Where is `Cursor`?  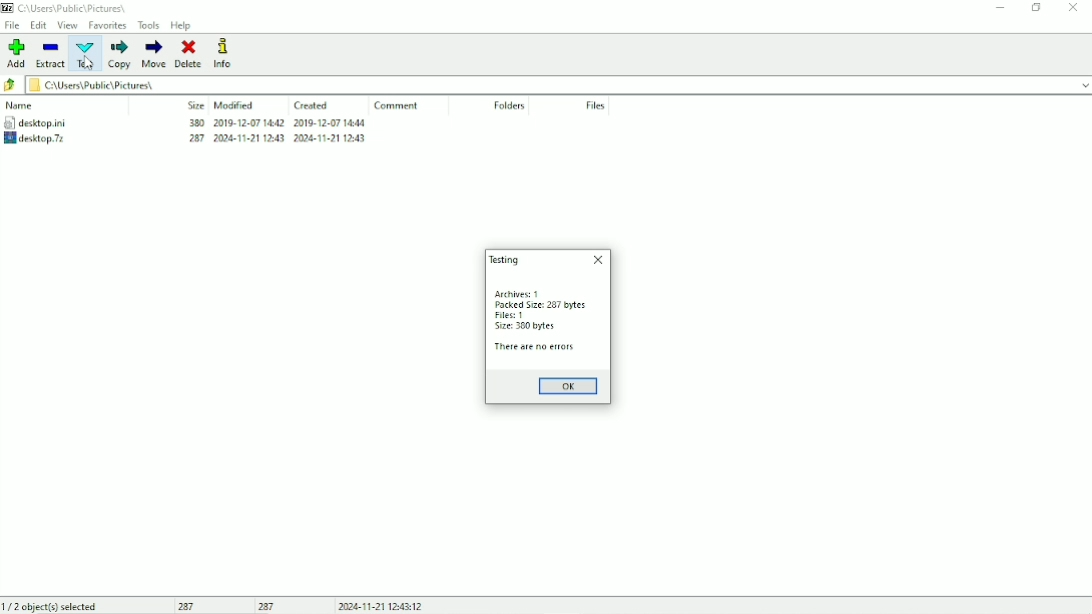 Cursor is located at coordinates (90, 63).